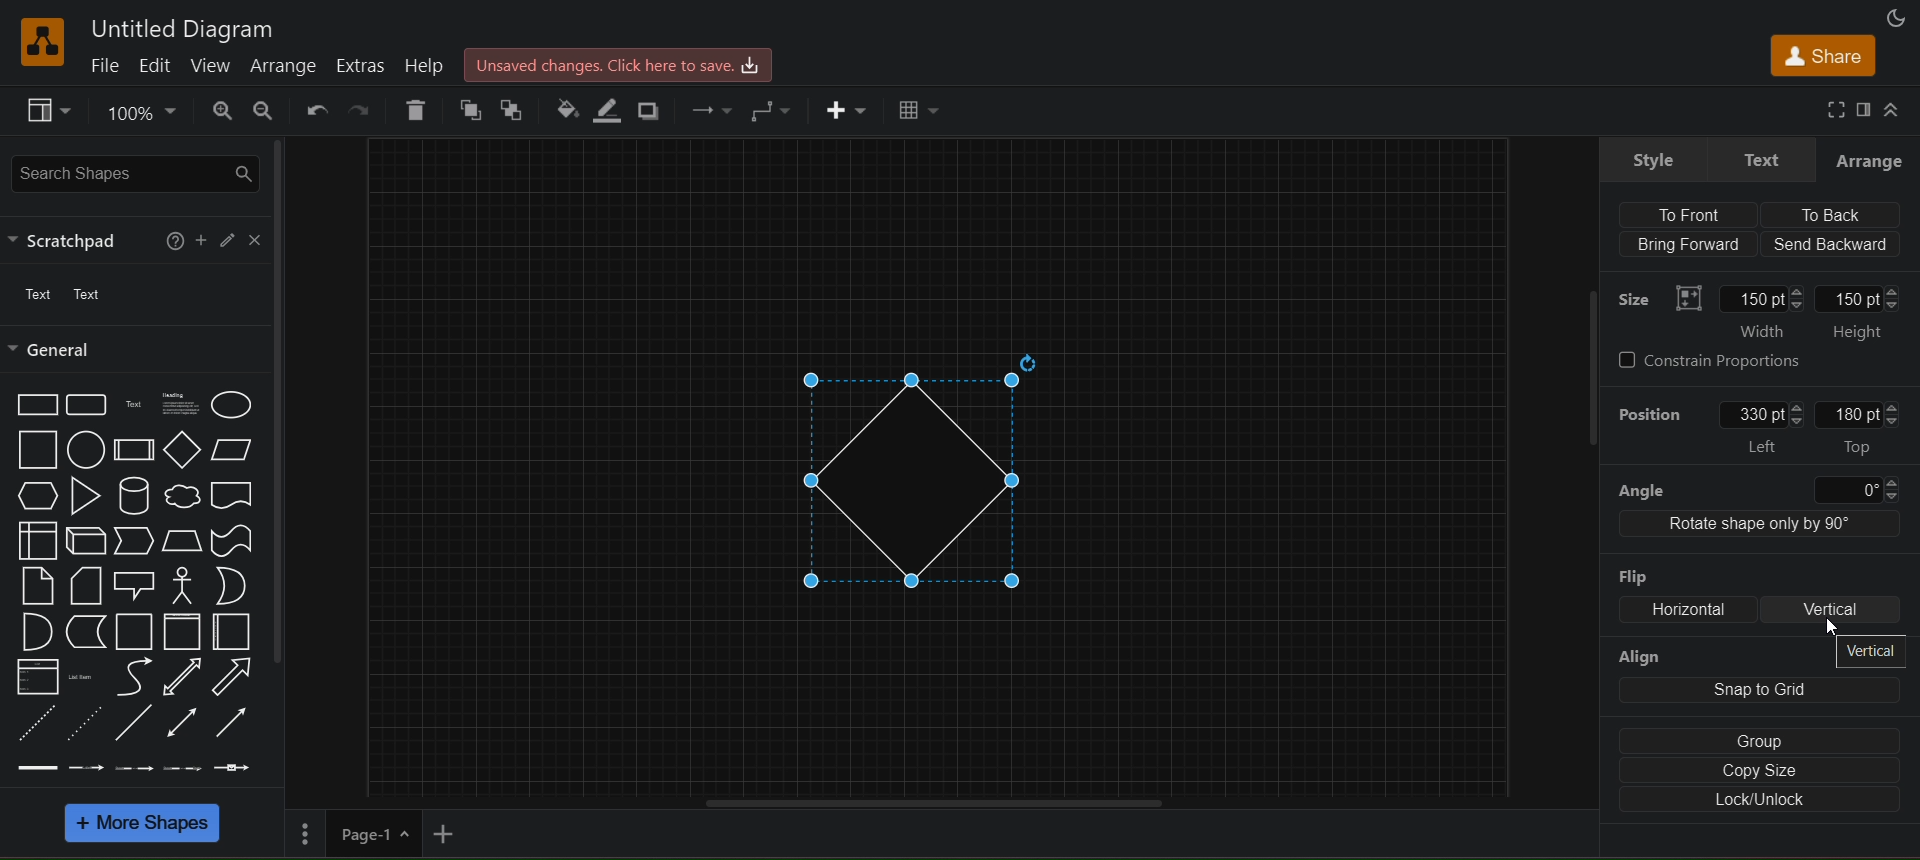  What do you see at coordinates (83, 584) in the screenshot?
I see `card` at bounding box center [83, 584].